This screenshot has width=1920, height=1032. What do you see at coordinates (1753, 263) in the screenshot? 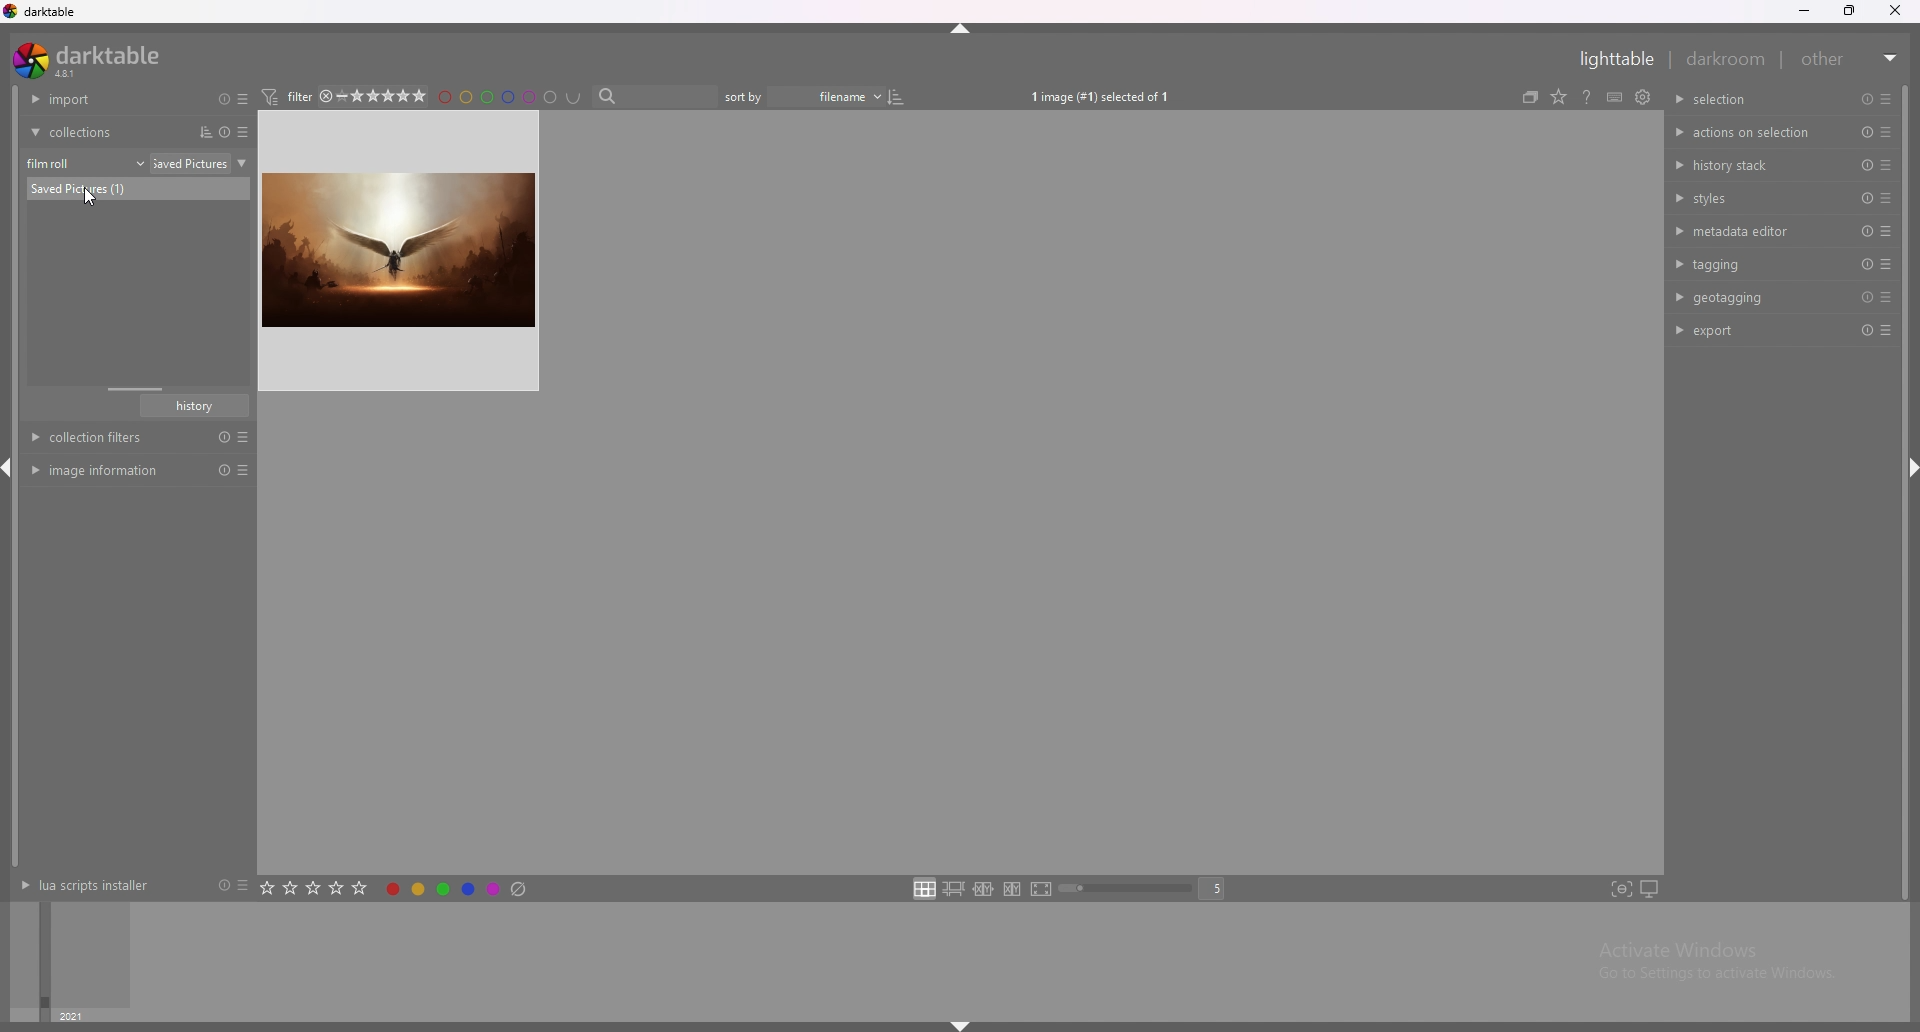
I see `tagging` at bounding box center [1753, 263].